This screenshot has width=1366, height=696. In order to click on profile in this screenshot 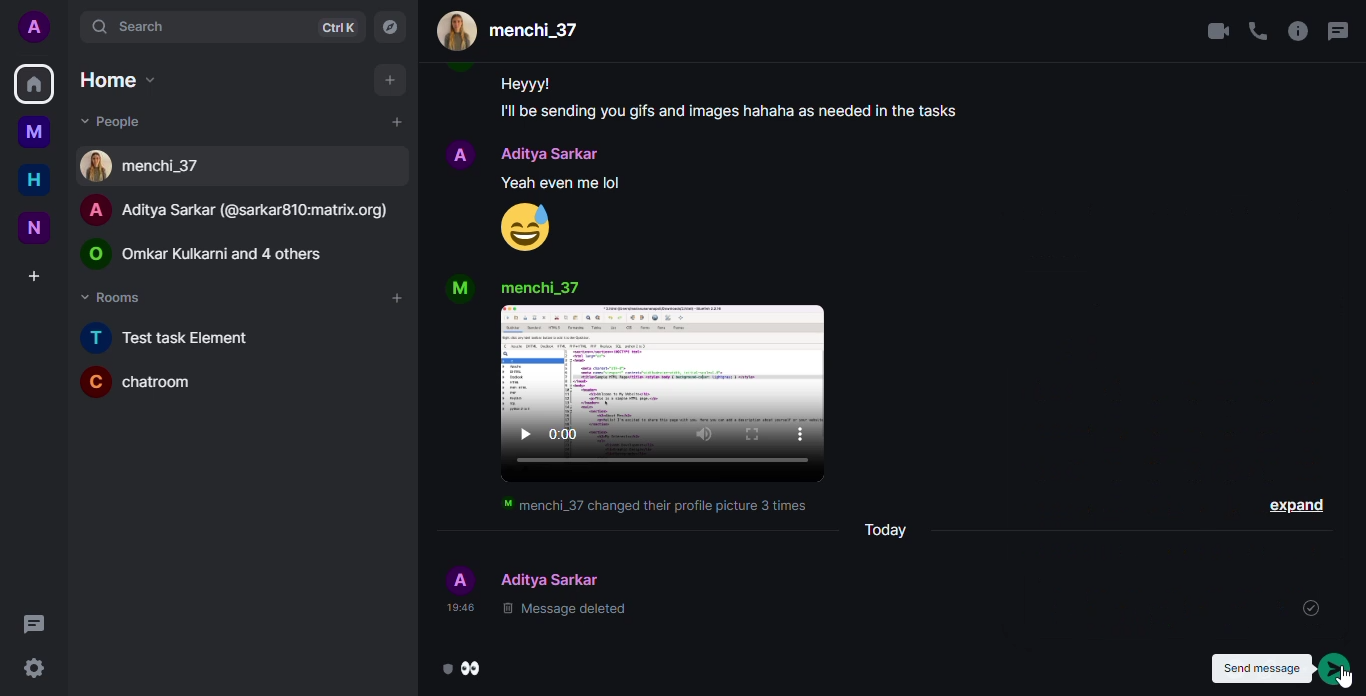, I will do `click(458, 289)`.